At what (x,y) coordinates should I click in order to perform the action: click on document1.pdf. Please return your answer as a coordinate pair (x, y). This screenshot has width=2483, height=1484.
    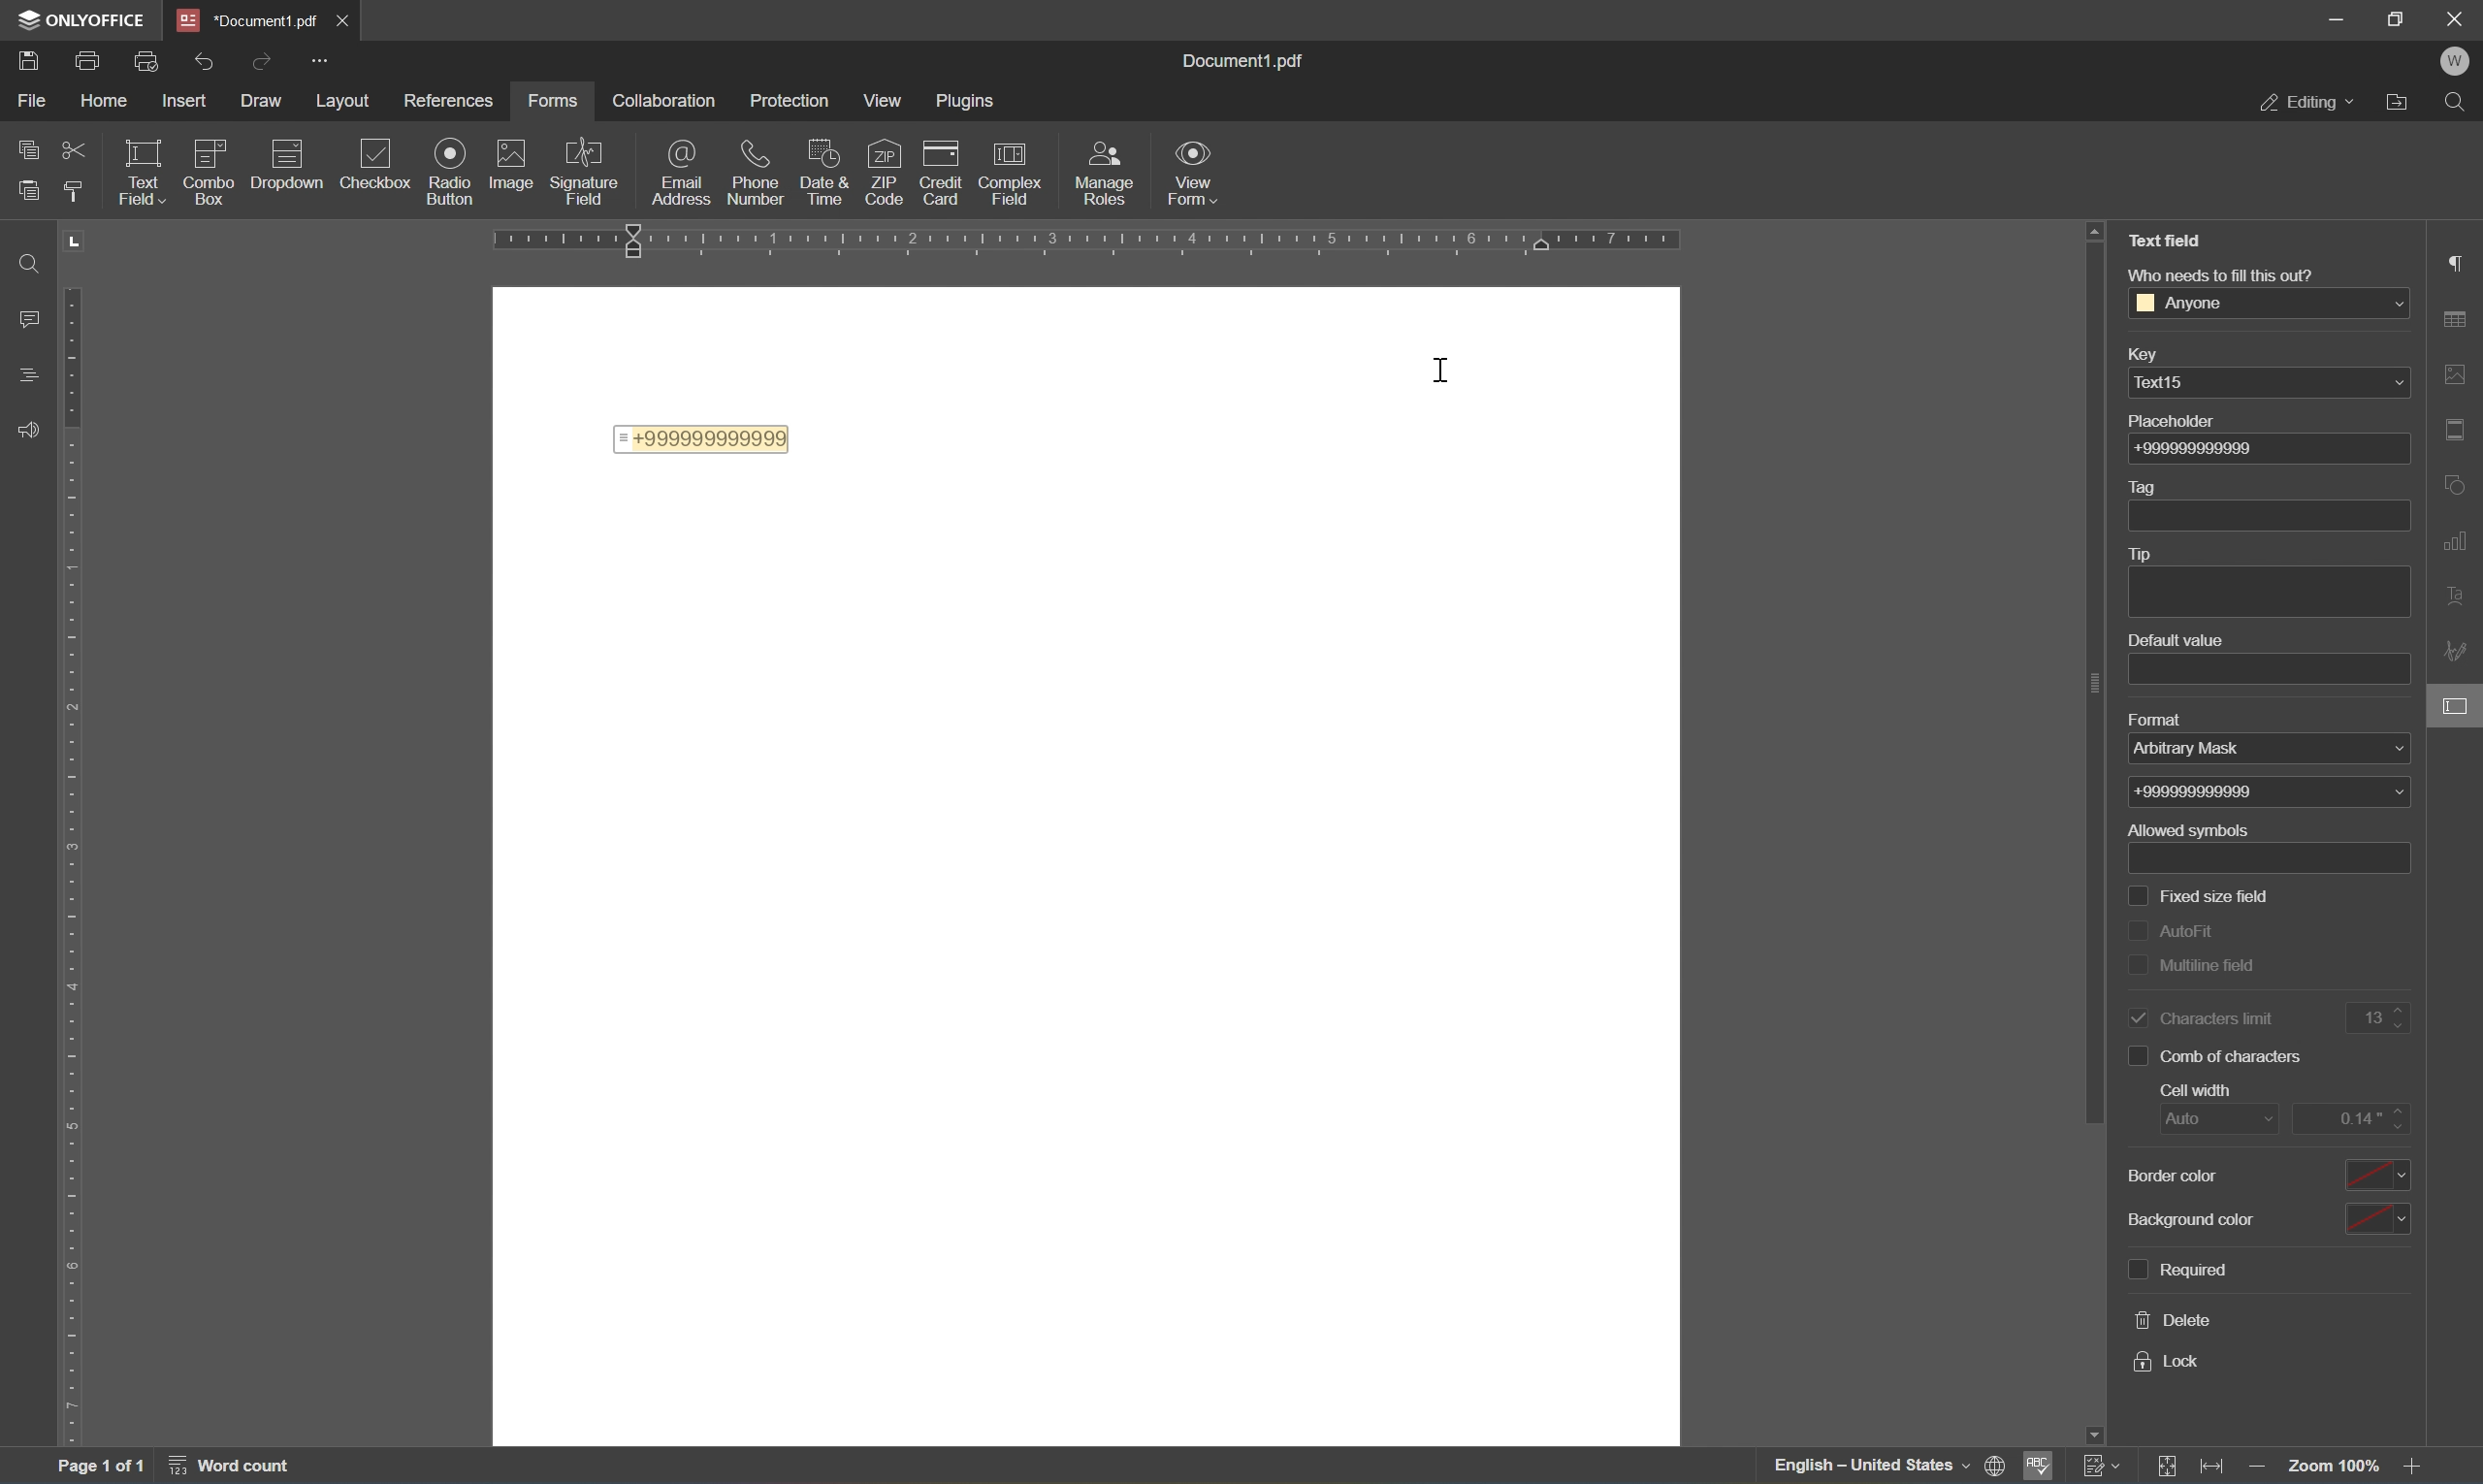
    Looking at the image, I should click on (1251, 60).